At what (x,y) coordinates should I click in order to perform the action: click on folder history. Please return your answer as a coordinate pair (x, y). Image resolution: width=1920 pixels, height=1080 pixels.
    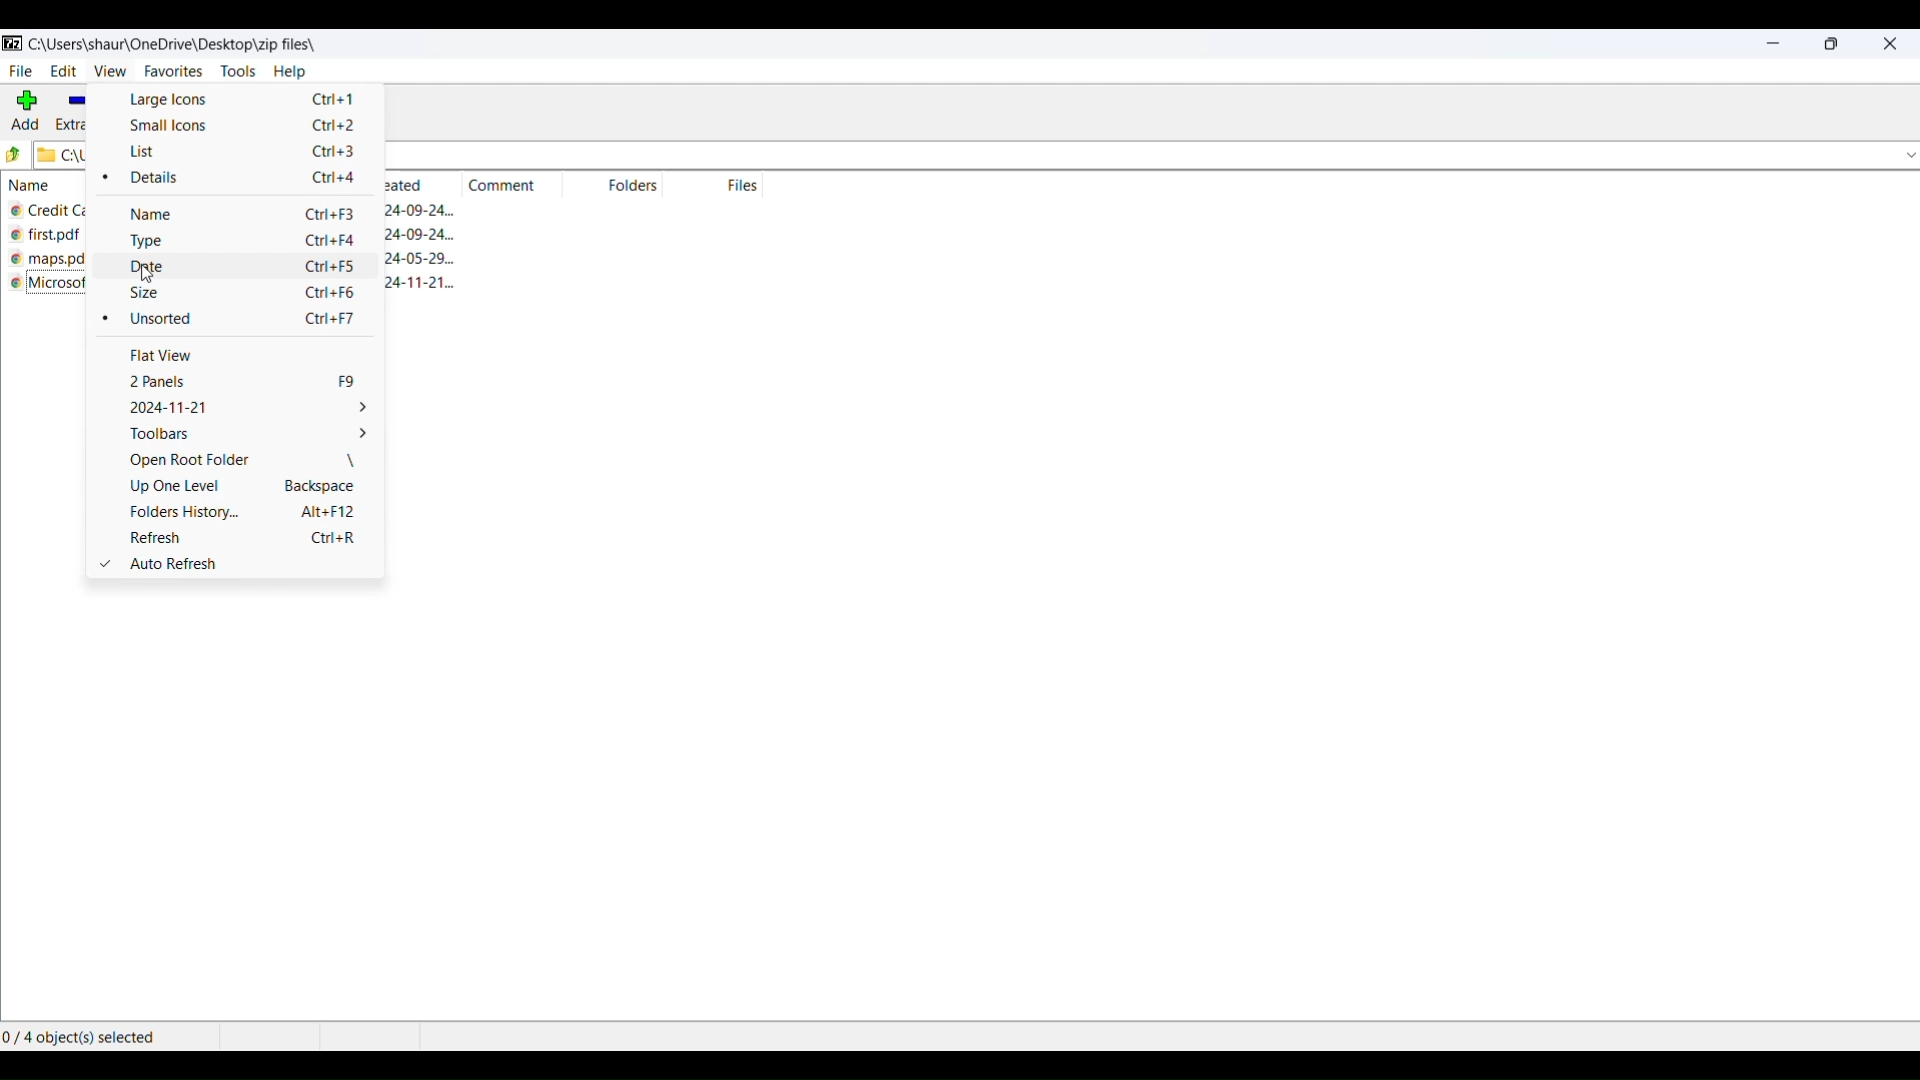
    Looking at the image, I should click on (241, 516).